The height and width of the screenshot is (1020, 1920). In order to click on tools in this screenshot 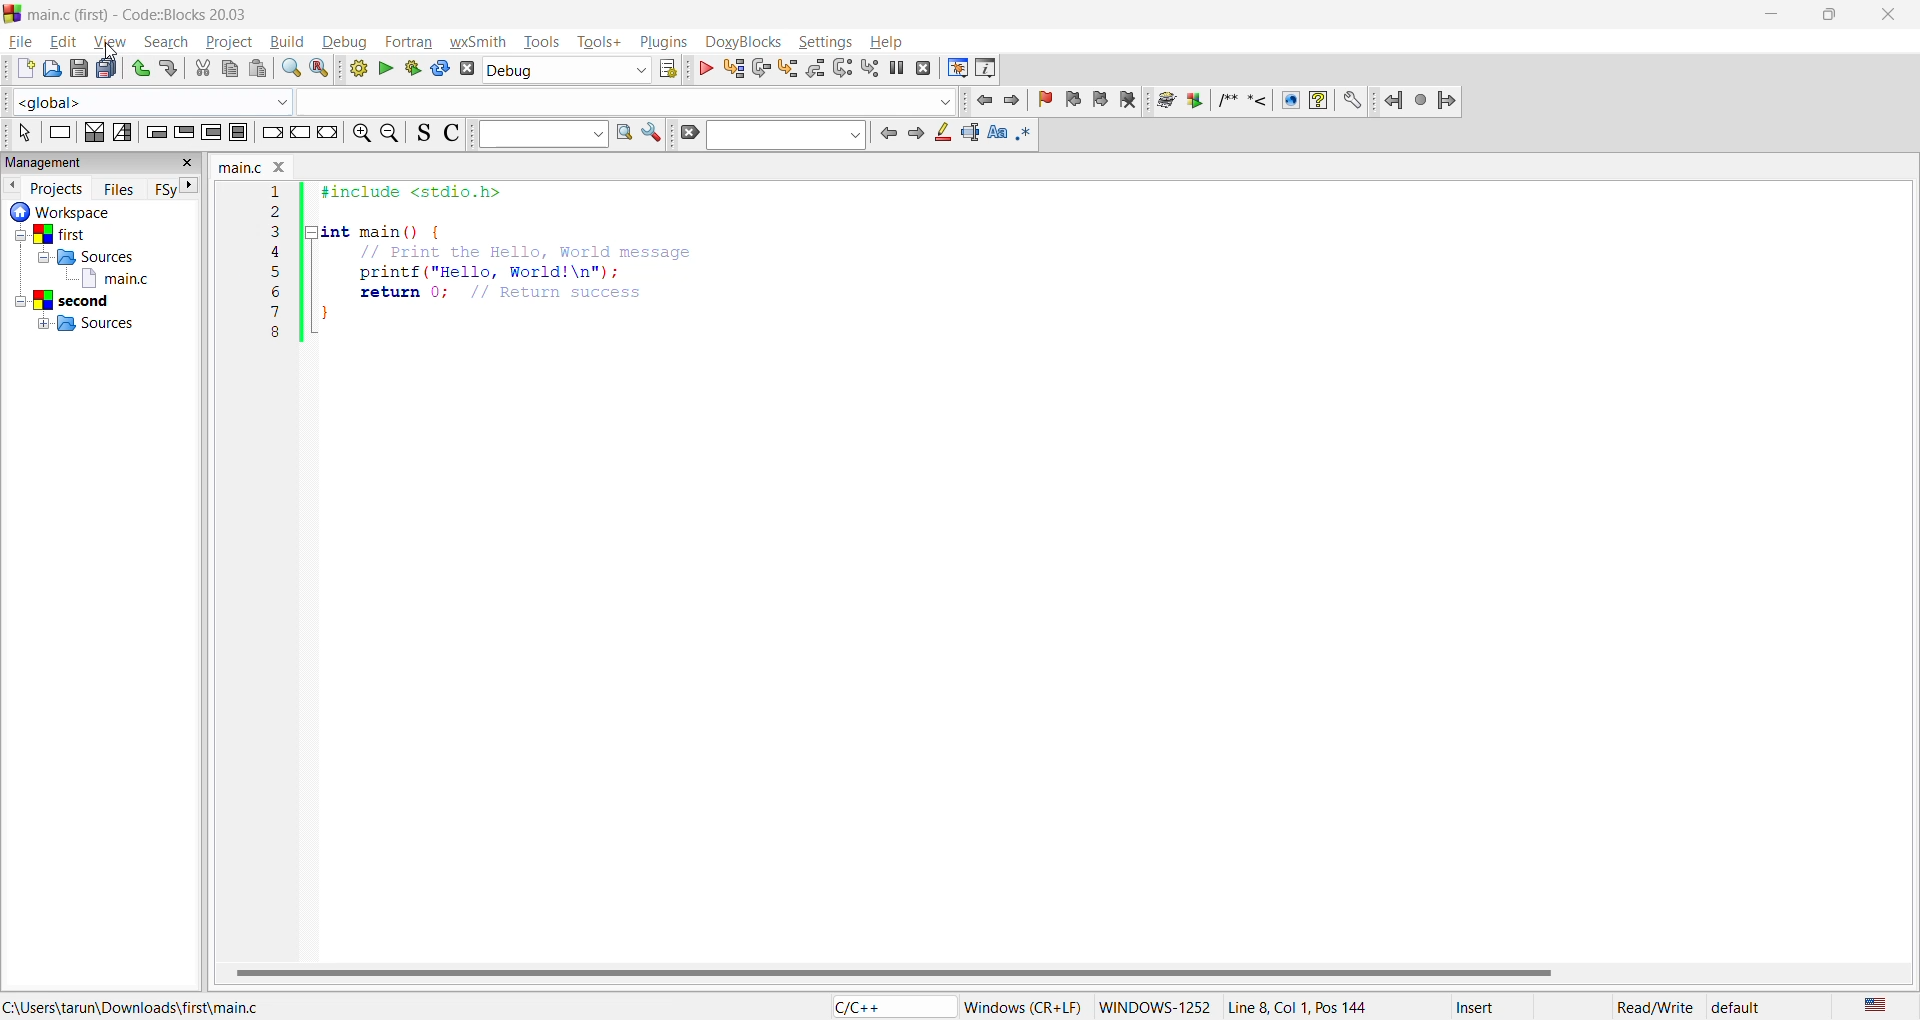, I will do `click(544, 42)`.